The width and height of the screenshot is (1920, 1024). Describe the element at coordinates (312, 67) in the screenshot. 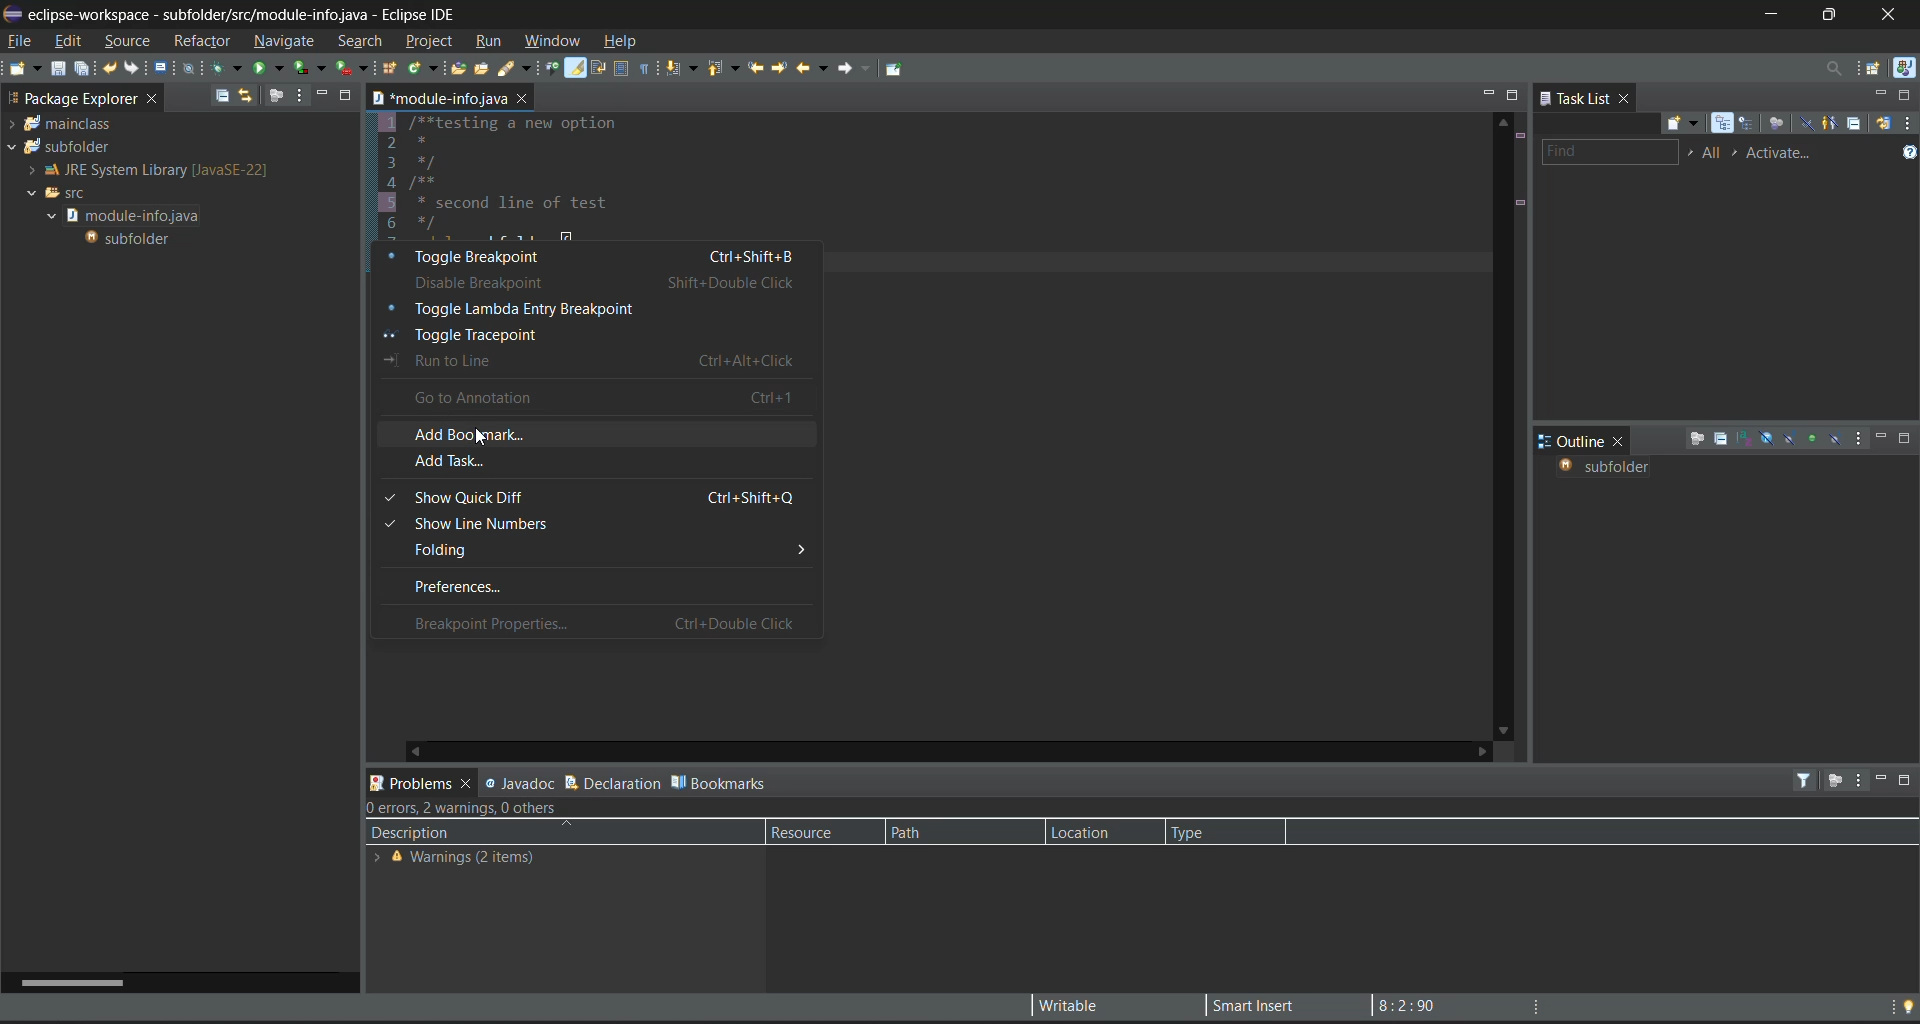

I see `coverage` at that location.